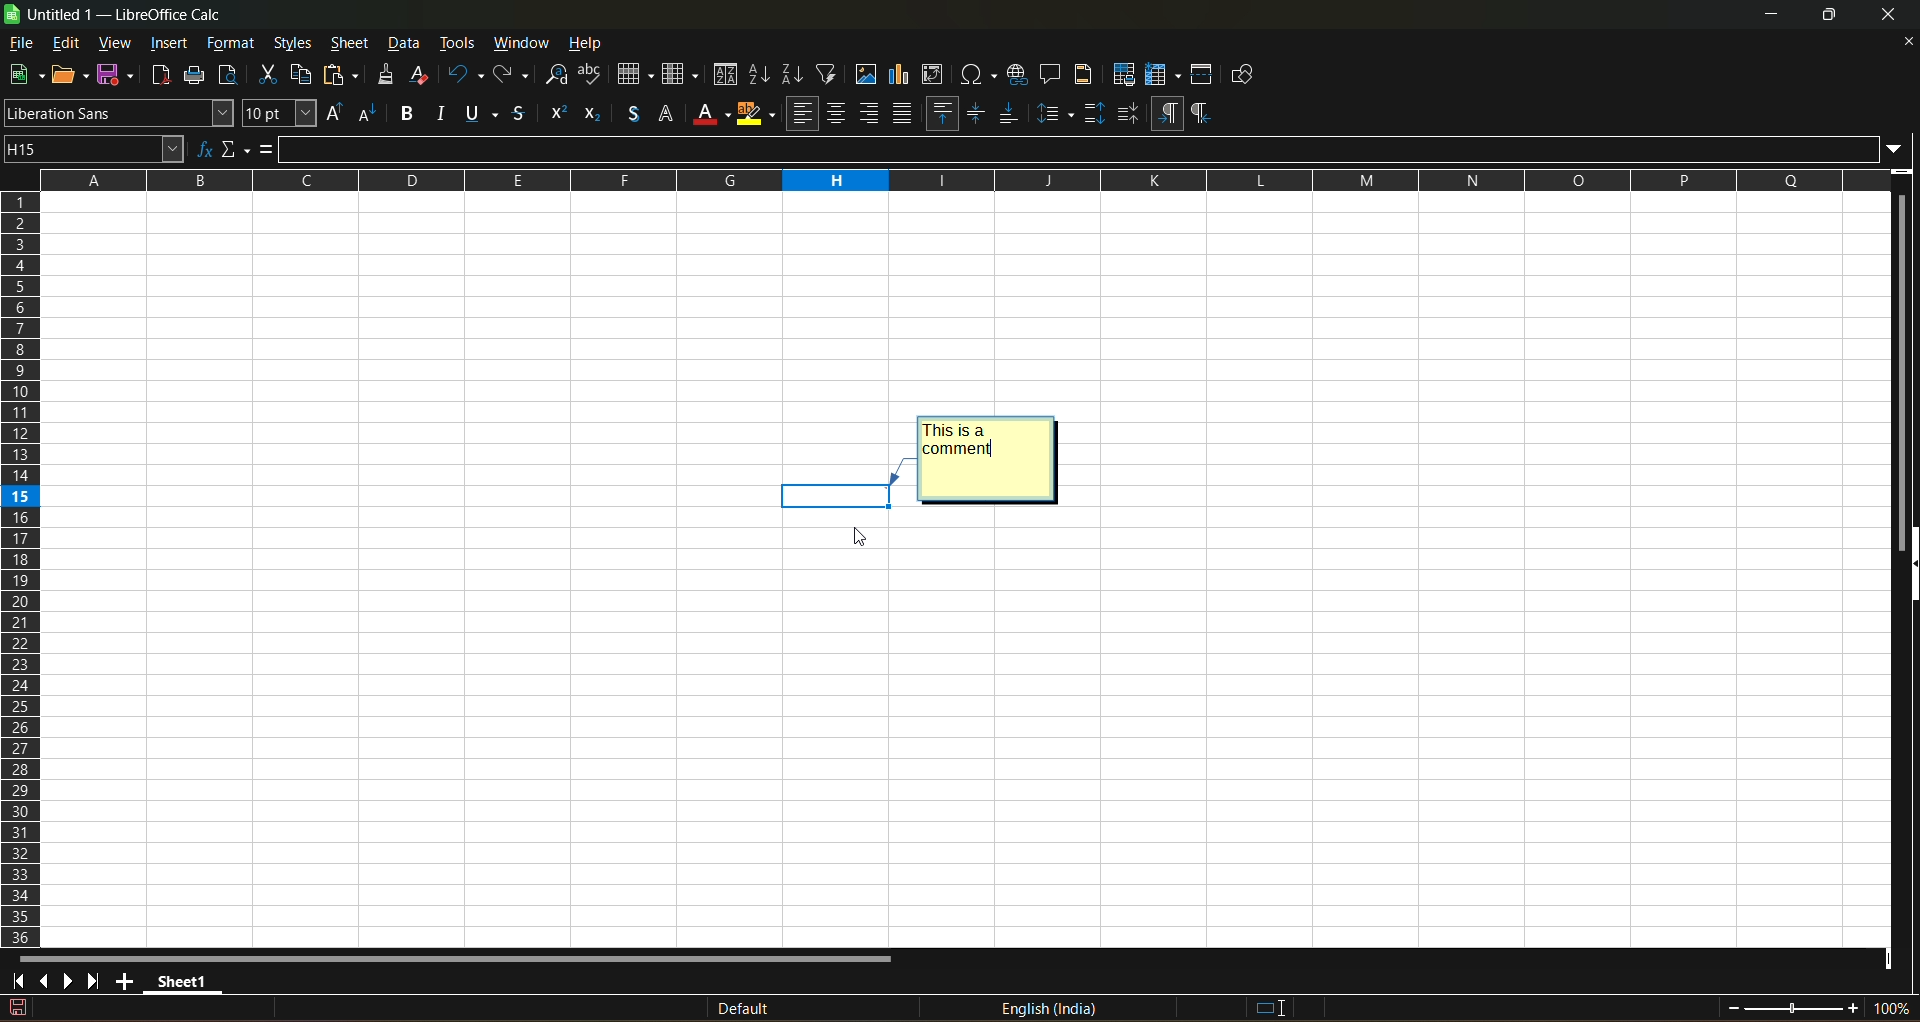  What do you see at coordinates (1242, 72) in the screenshot?
I see `show draw functions` at bounding box center [1242, 72].